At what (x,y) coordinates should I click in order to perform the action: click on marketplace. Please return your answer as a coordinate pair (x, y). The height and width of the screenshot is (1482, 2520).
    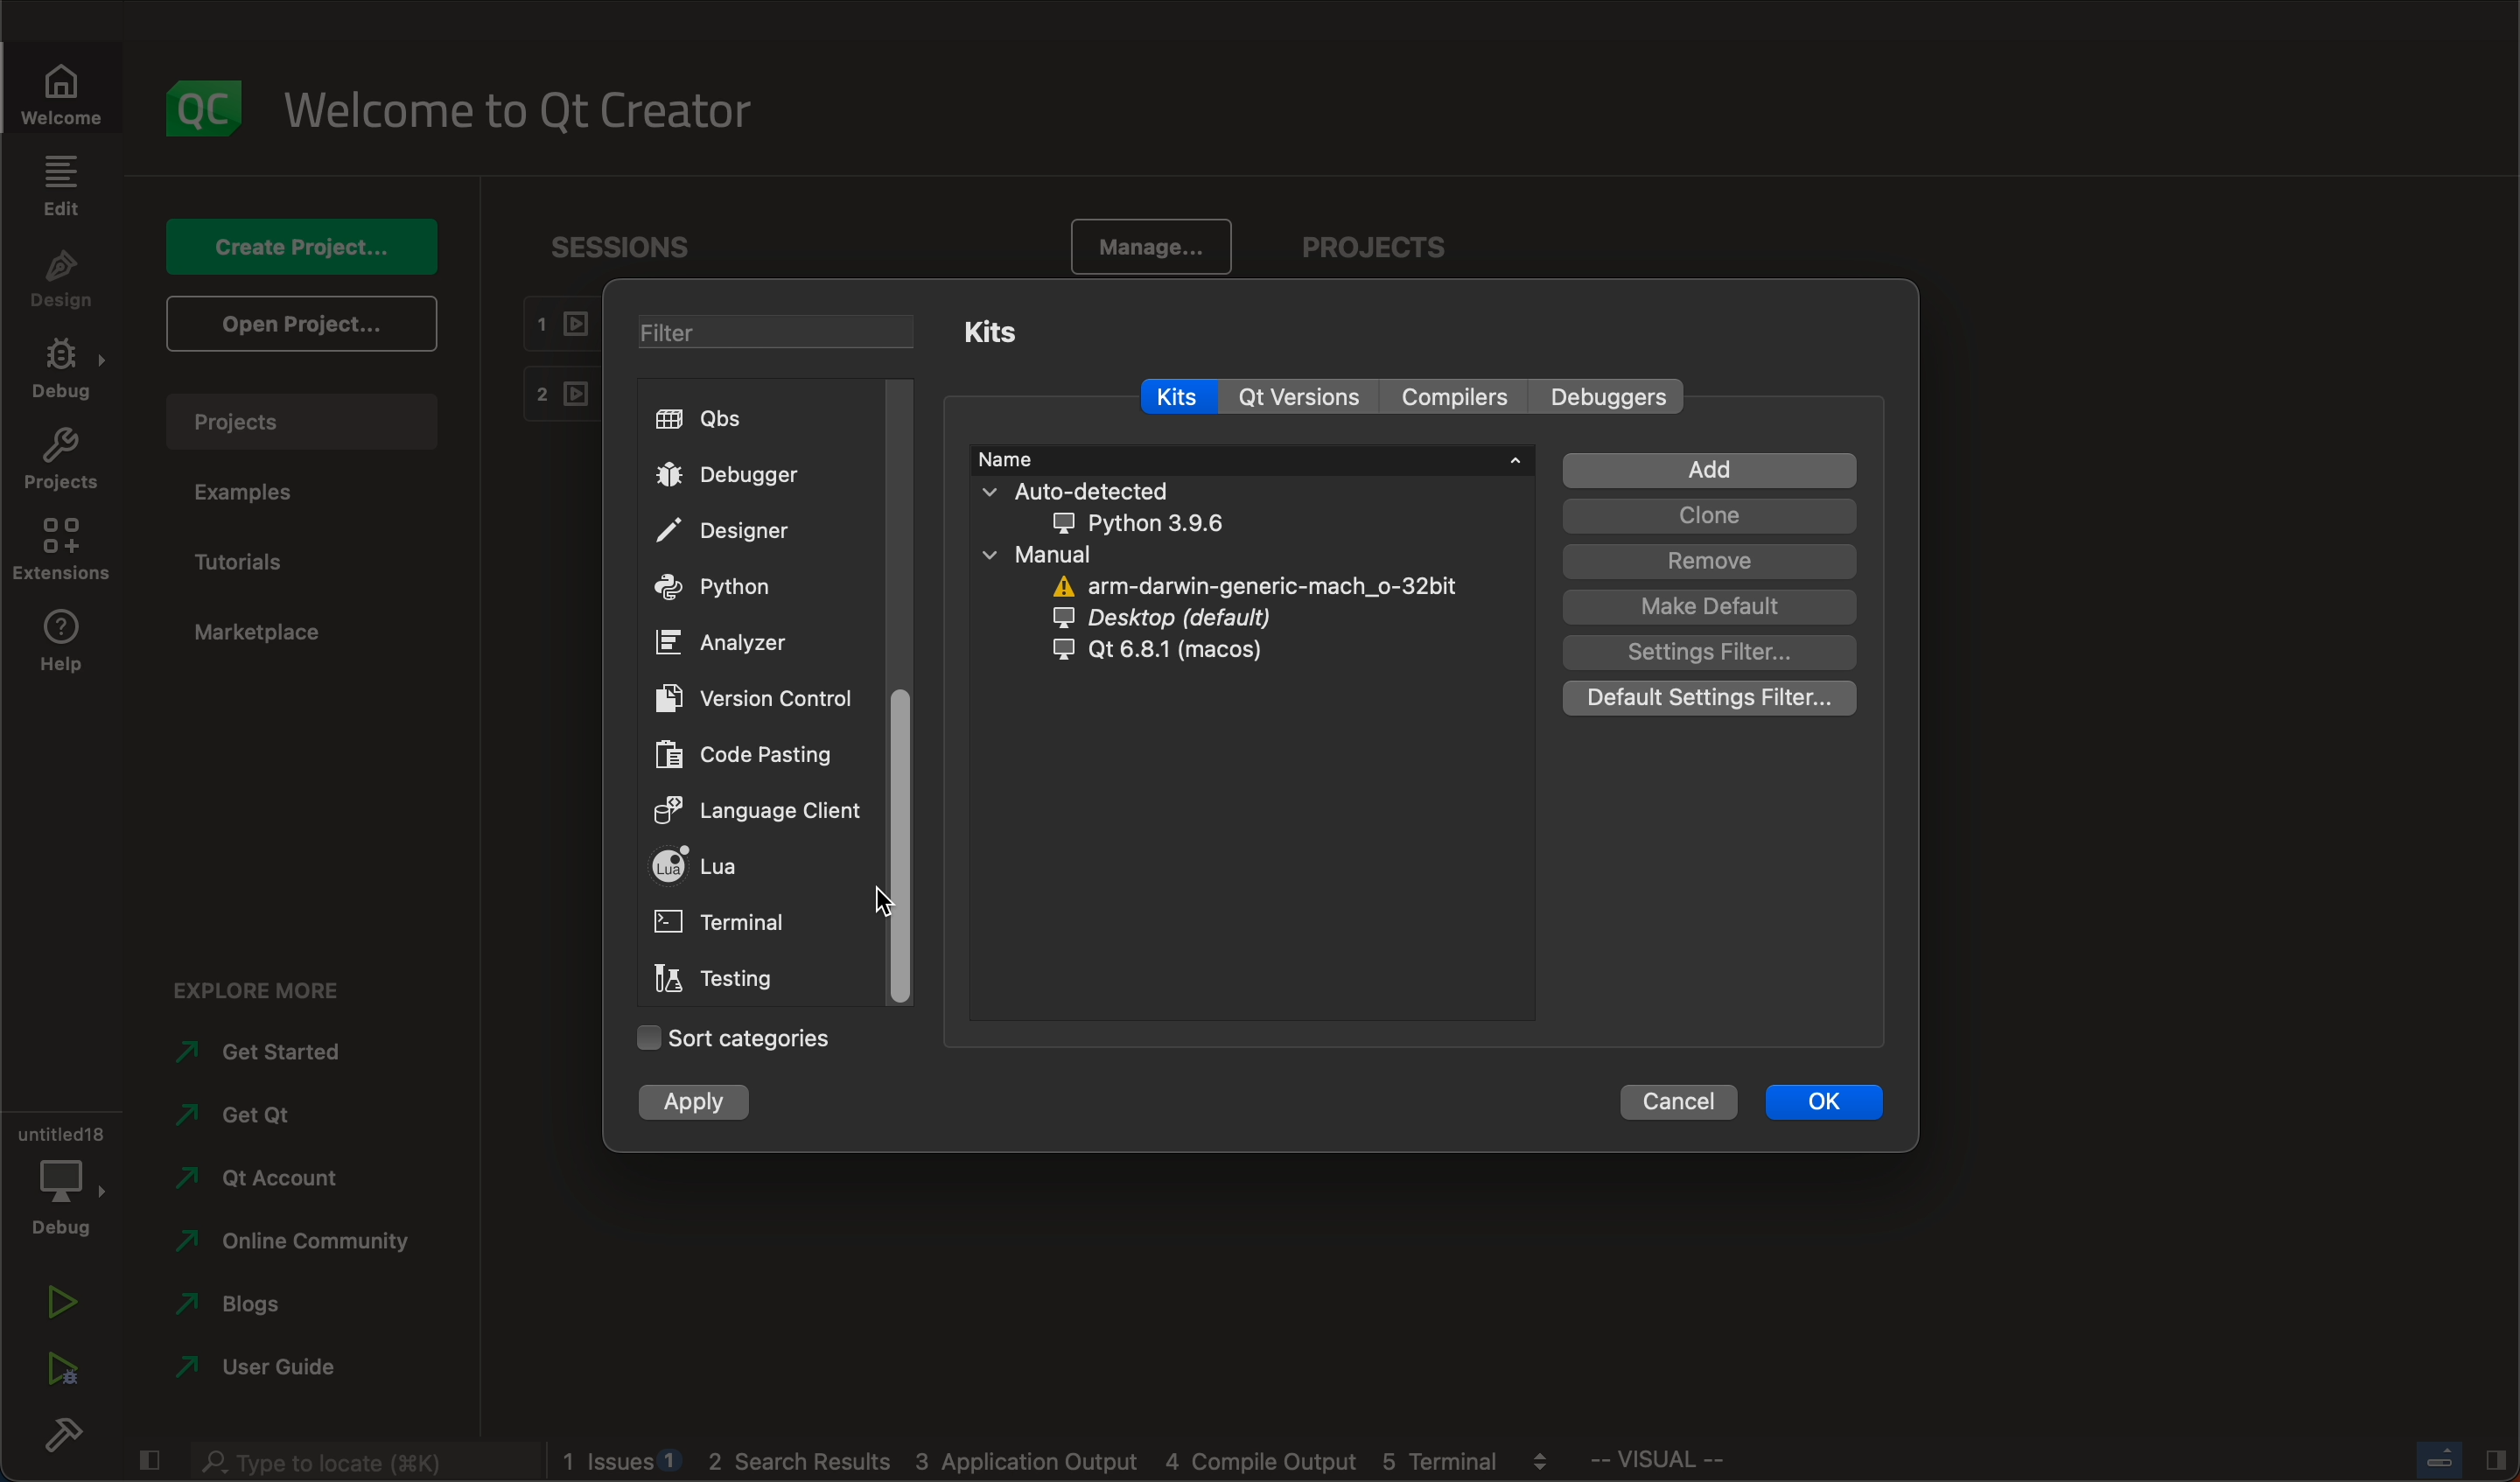
    Looking at the image, I should click on (268, 636).